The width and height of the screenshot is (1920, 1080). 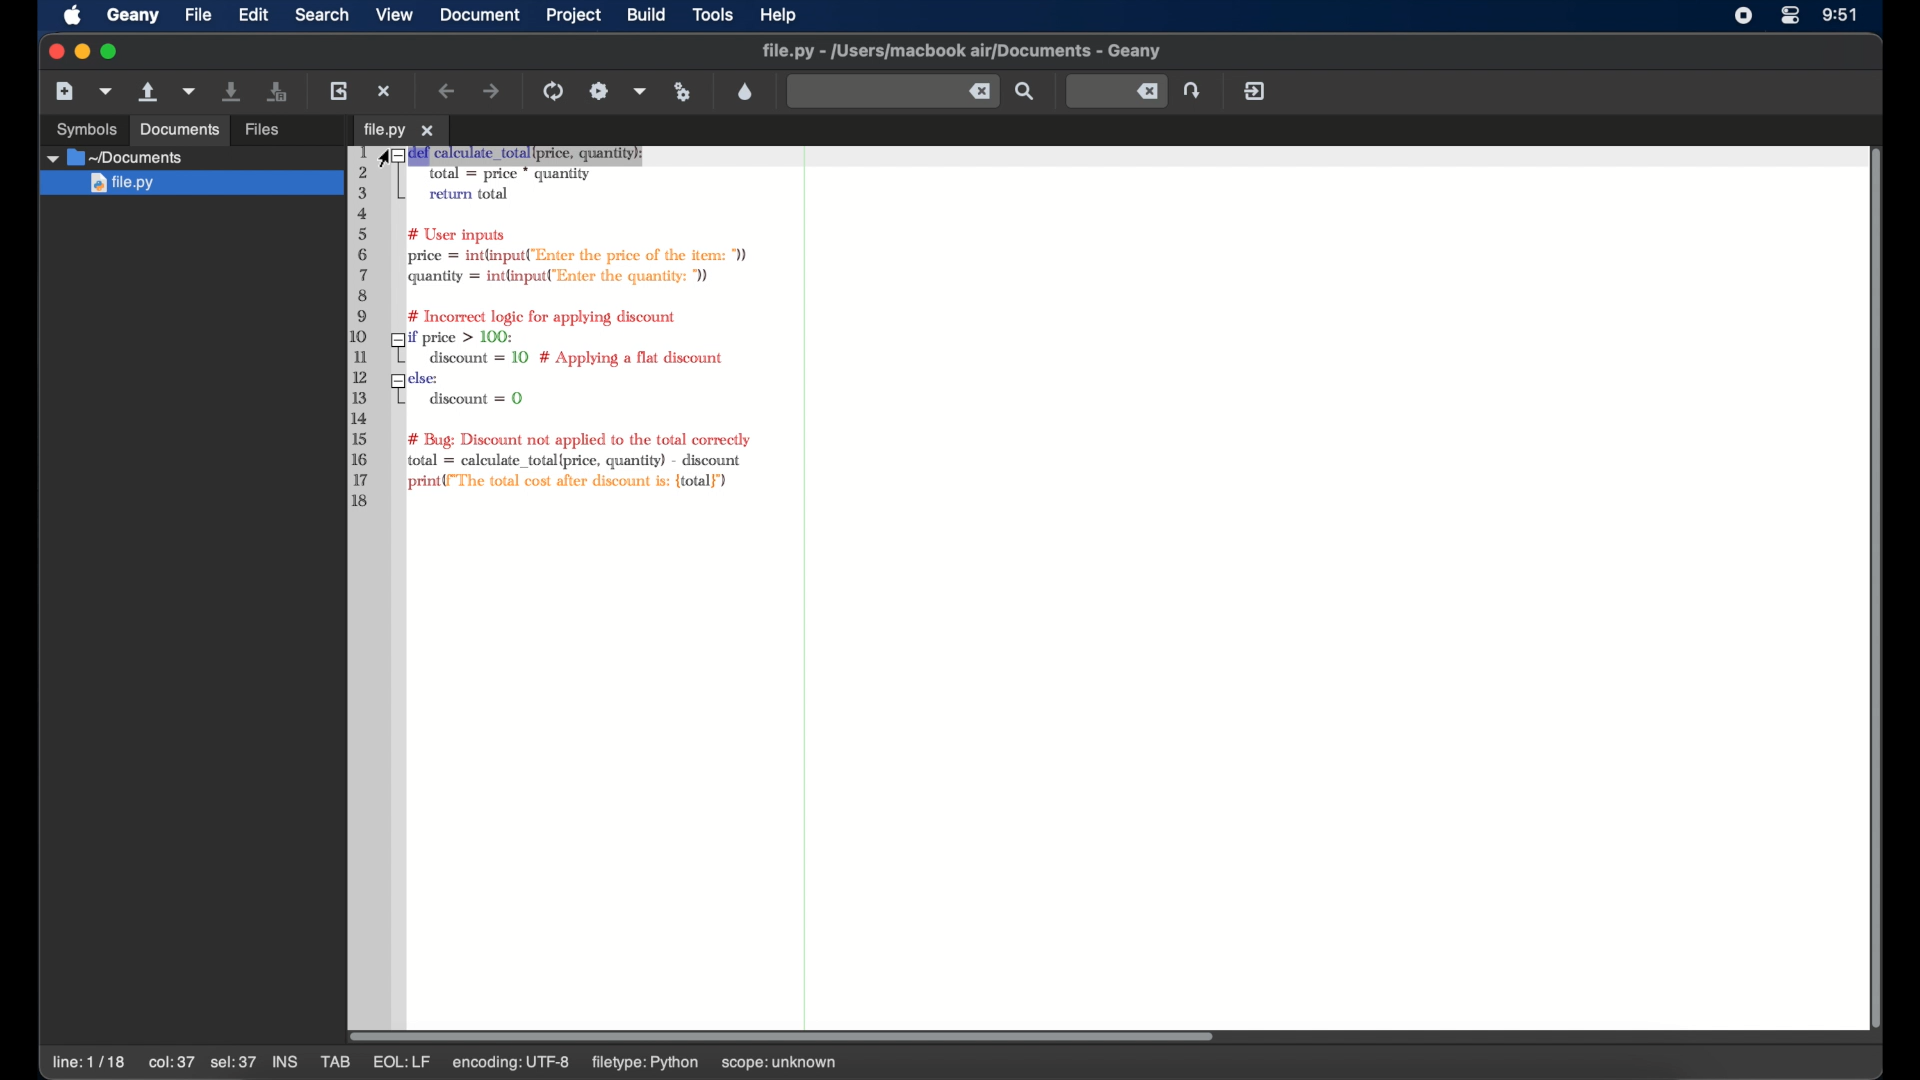 What do you see at coordinates (600, 91) in the screenshot?
I see `build the current file` at bounding box center [600, 91].